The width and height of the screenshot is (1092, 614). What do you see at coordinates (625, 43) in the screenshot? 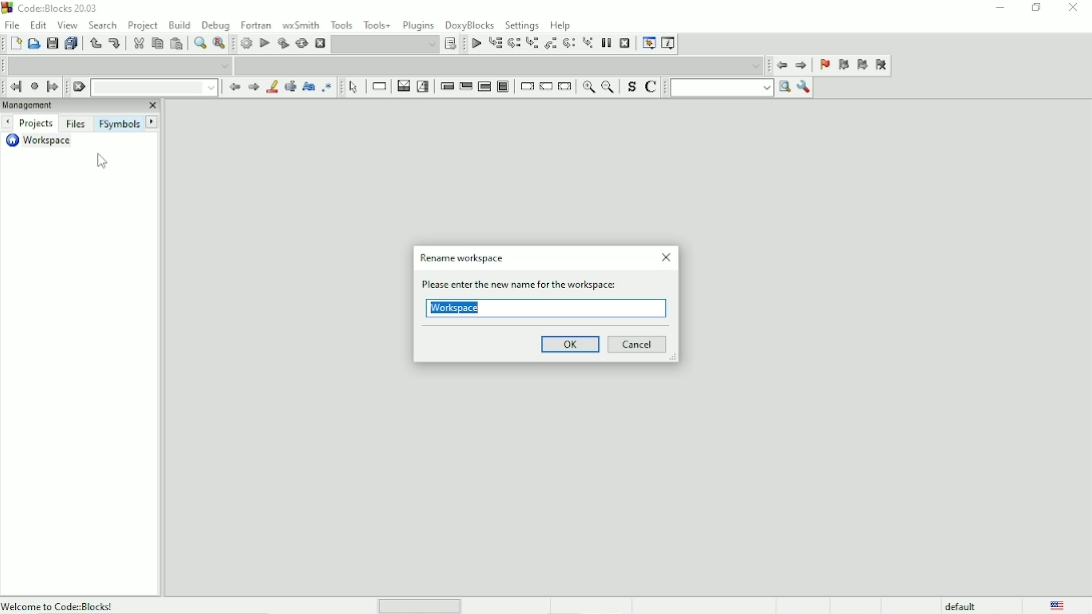
I see `Stop debugger` at bounding box center [625, 43].